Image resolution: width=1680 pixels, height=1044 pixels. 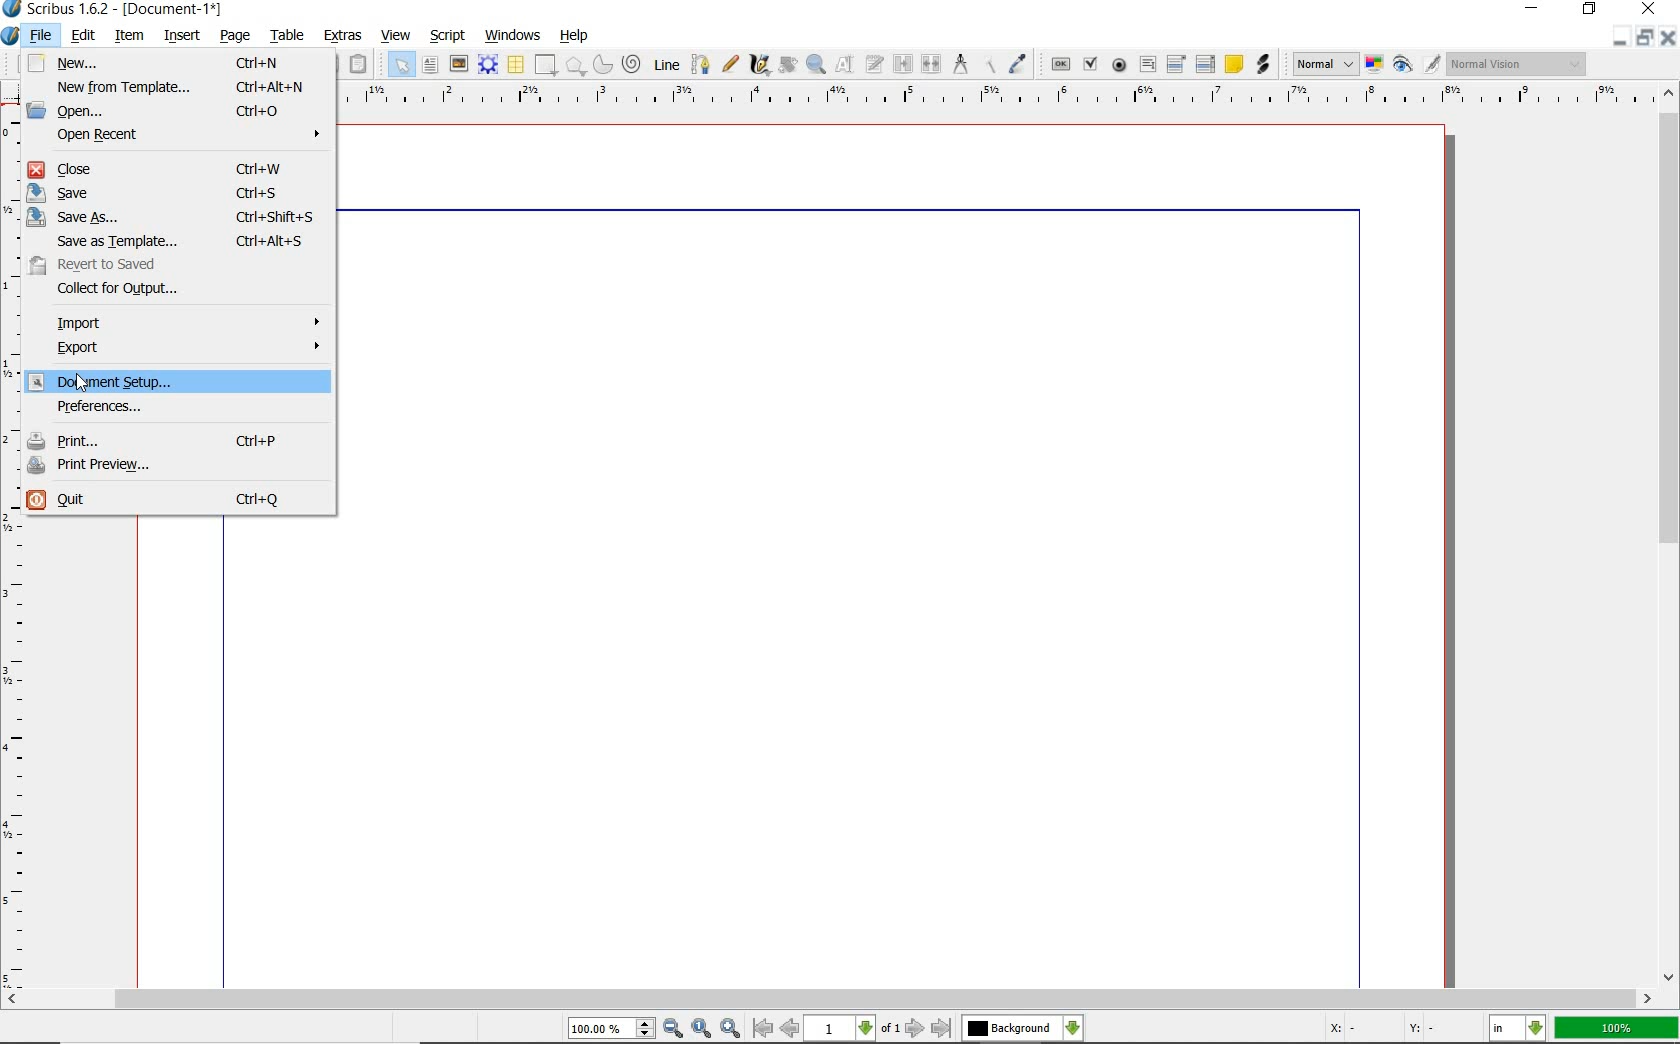 I want to click on IMPORT, so click(x=186, y=323).